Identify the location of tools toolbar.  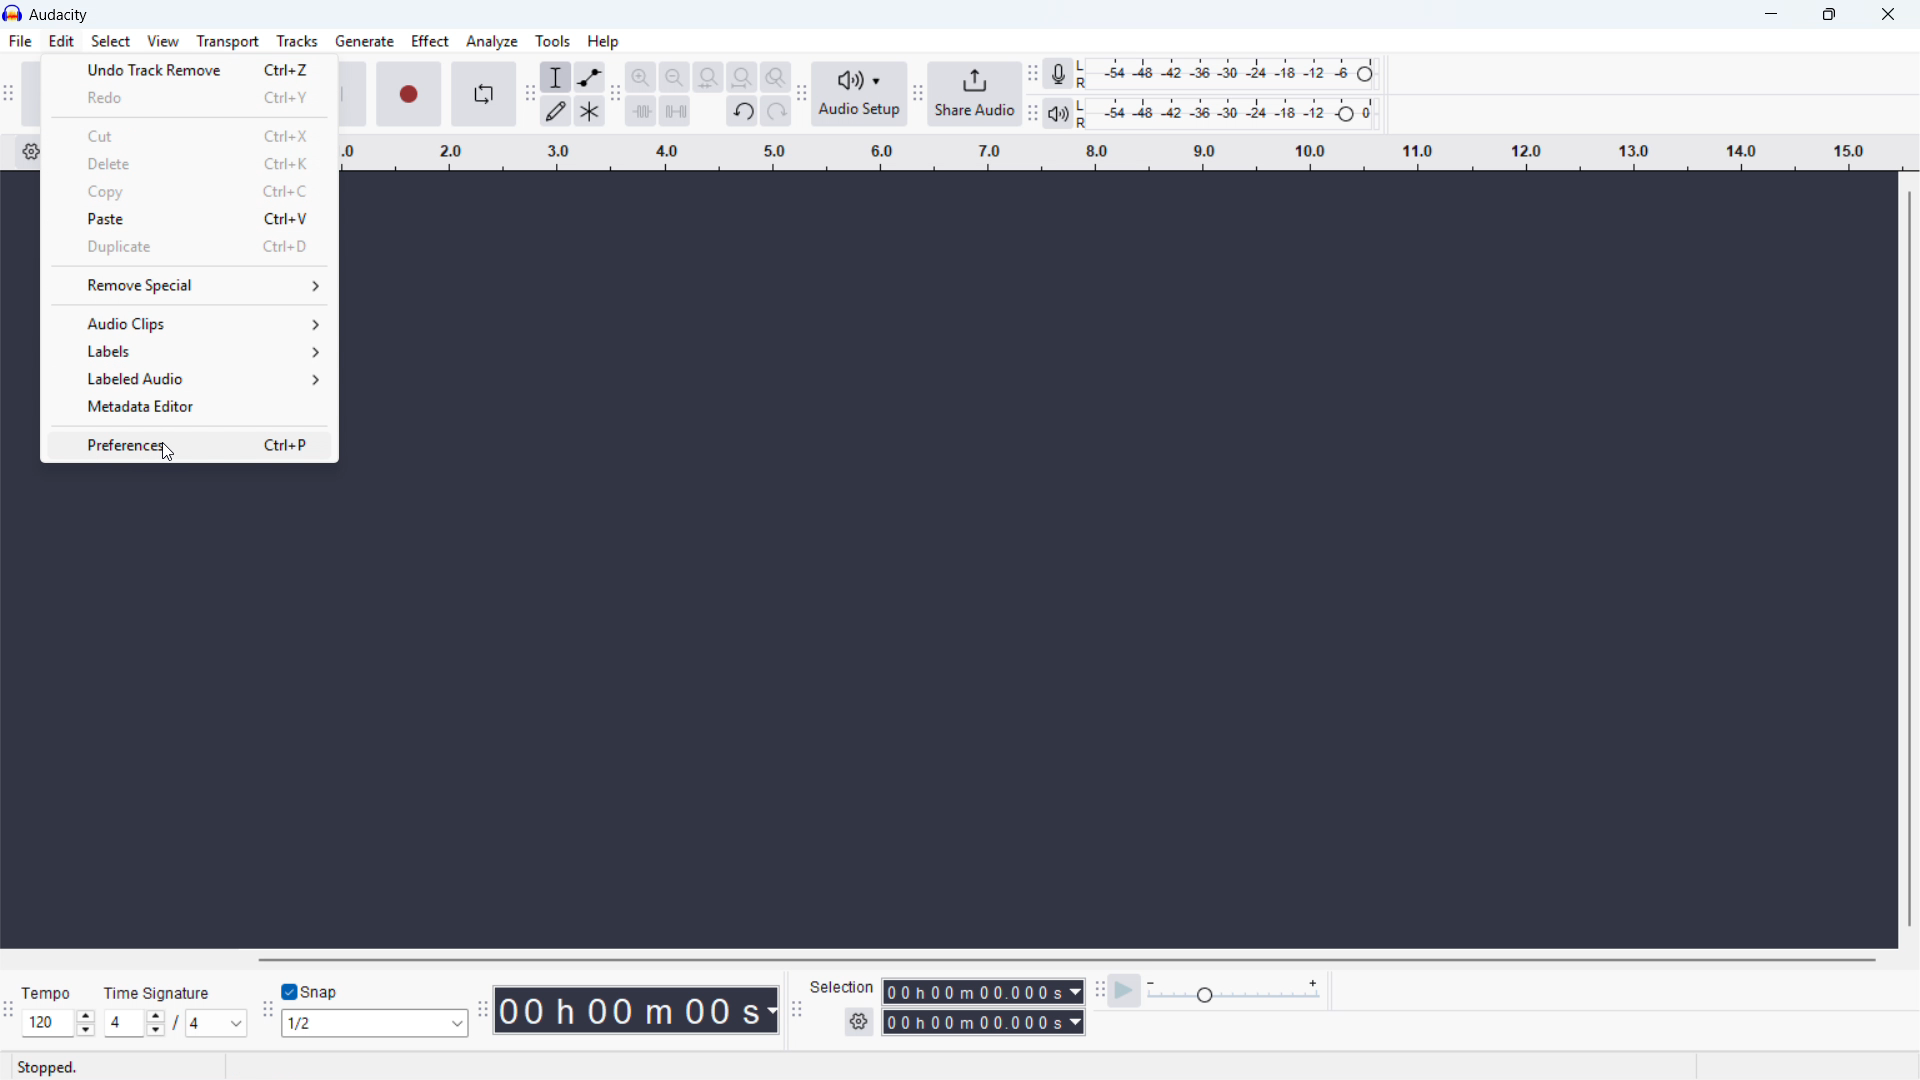
(529, 93).